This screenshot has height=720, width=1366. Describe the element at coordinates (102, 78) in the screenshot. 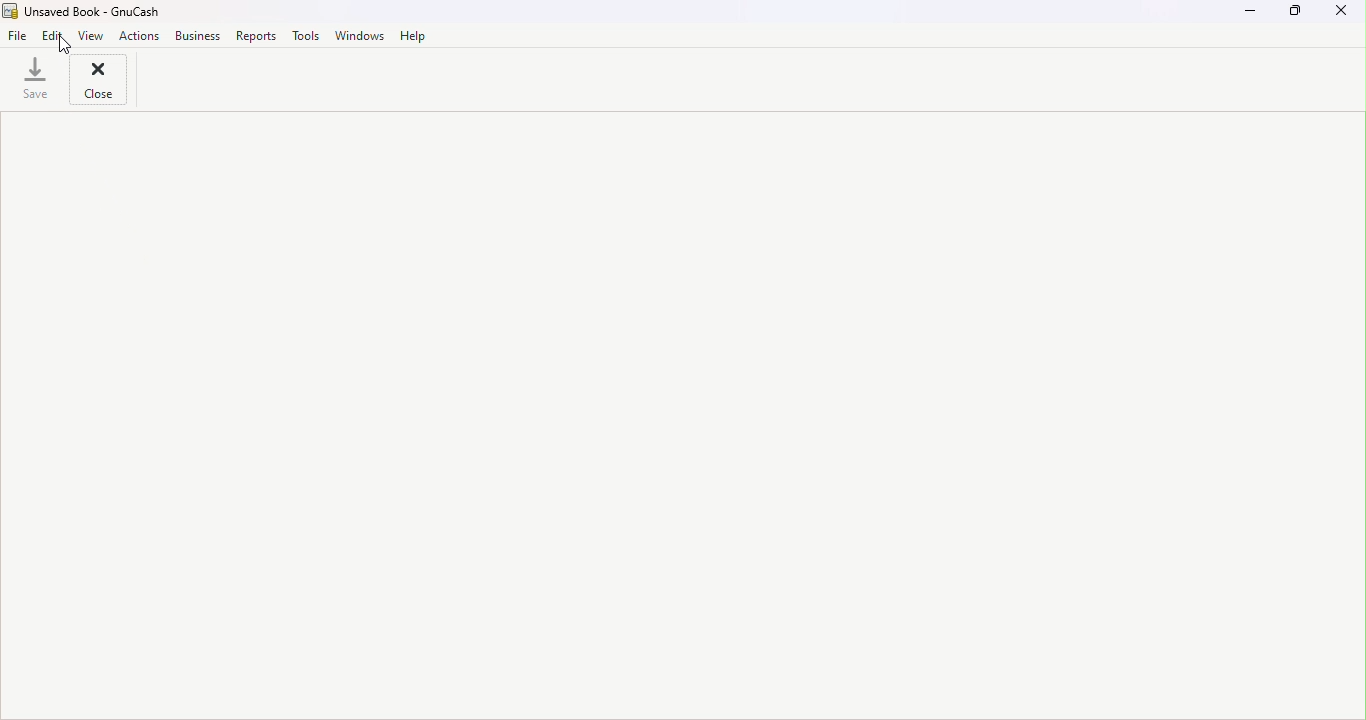

I see `close` at that location.